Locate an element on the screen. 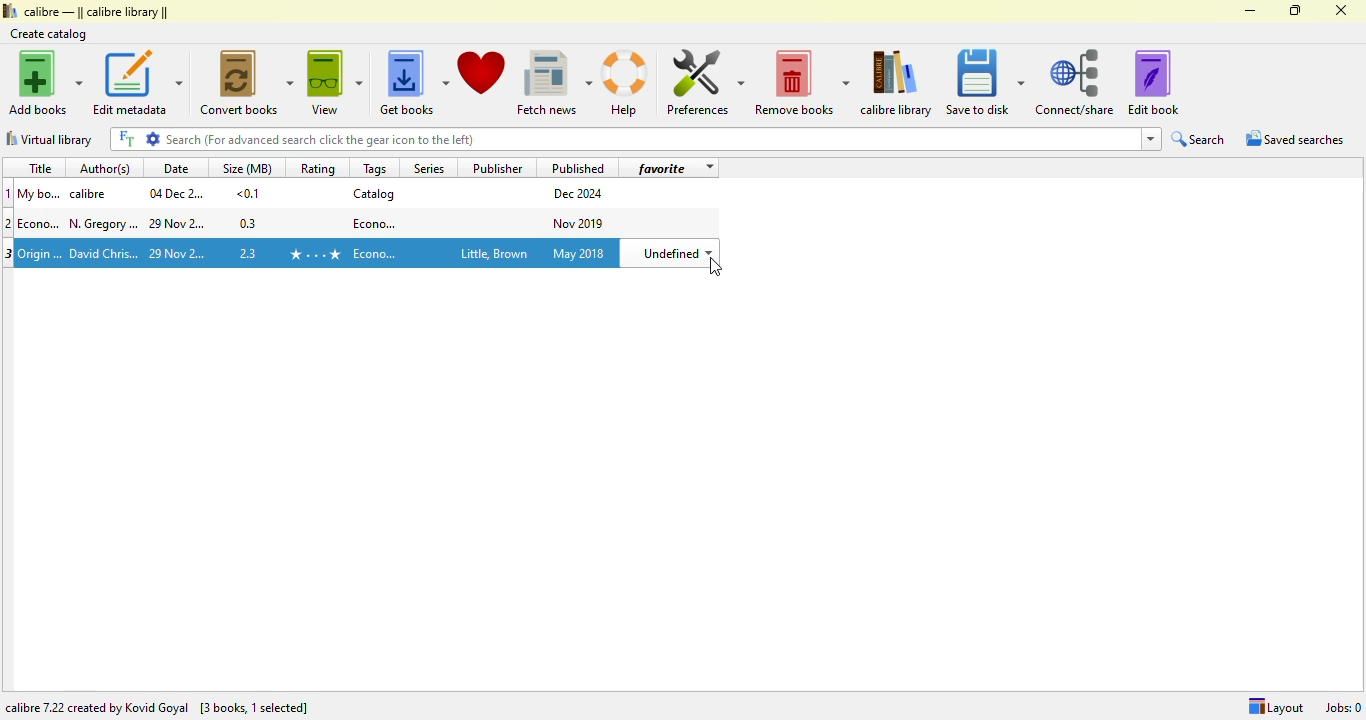 Image resolution: width=1366 pixels, height=720 pixels. cursor is located at coordinates (716, 267).